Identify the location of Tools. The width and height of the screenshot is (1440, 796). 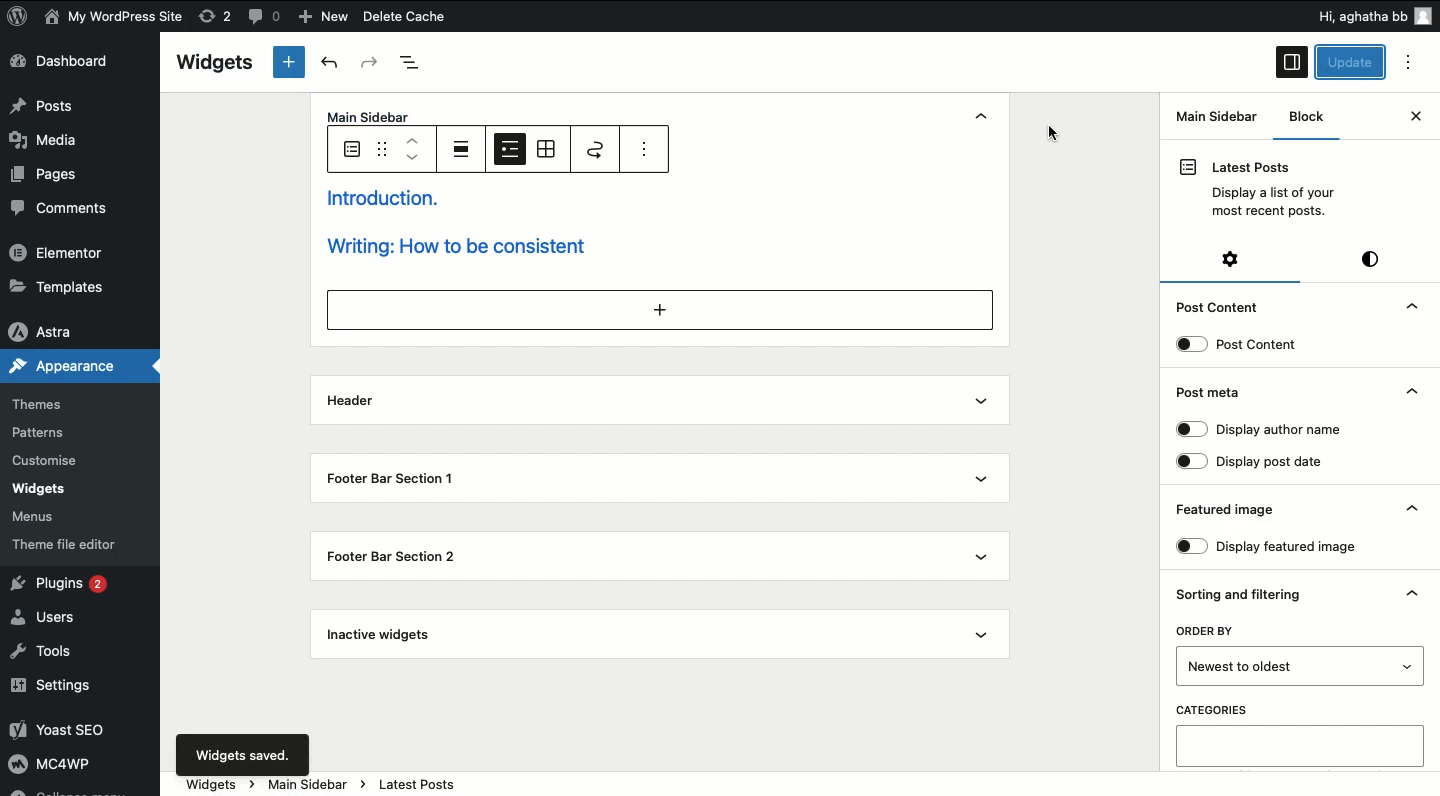
(46, 652).